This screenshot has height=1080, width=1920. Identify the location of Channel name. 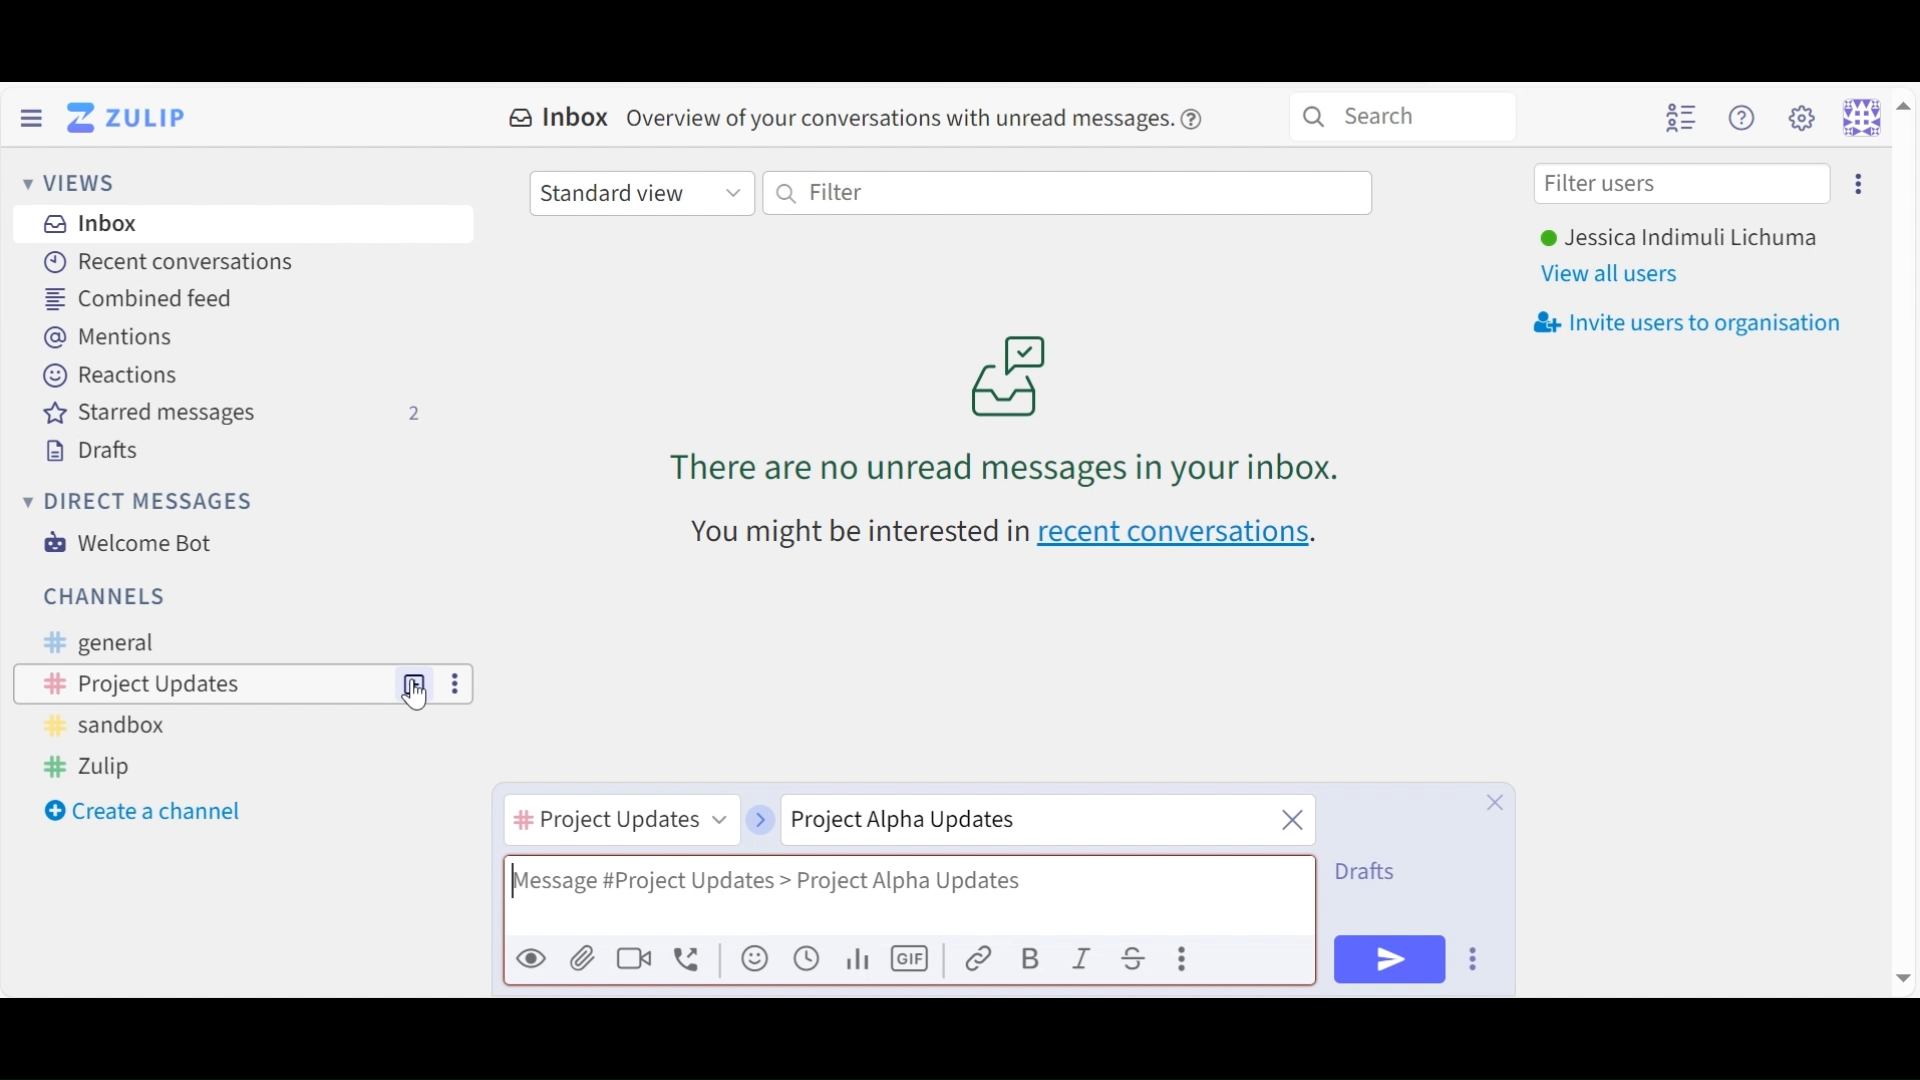
(620, 823).